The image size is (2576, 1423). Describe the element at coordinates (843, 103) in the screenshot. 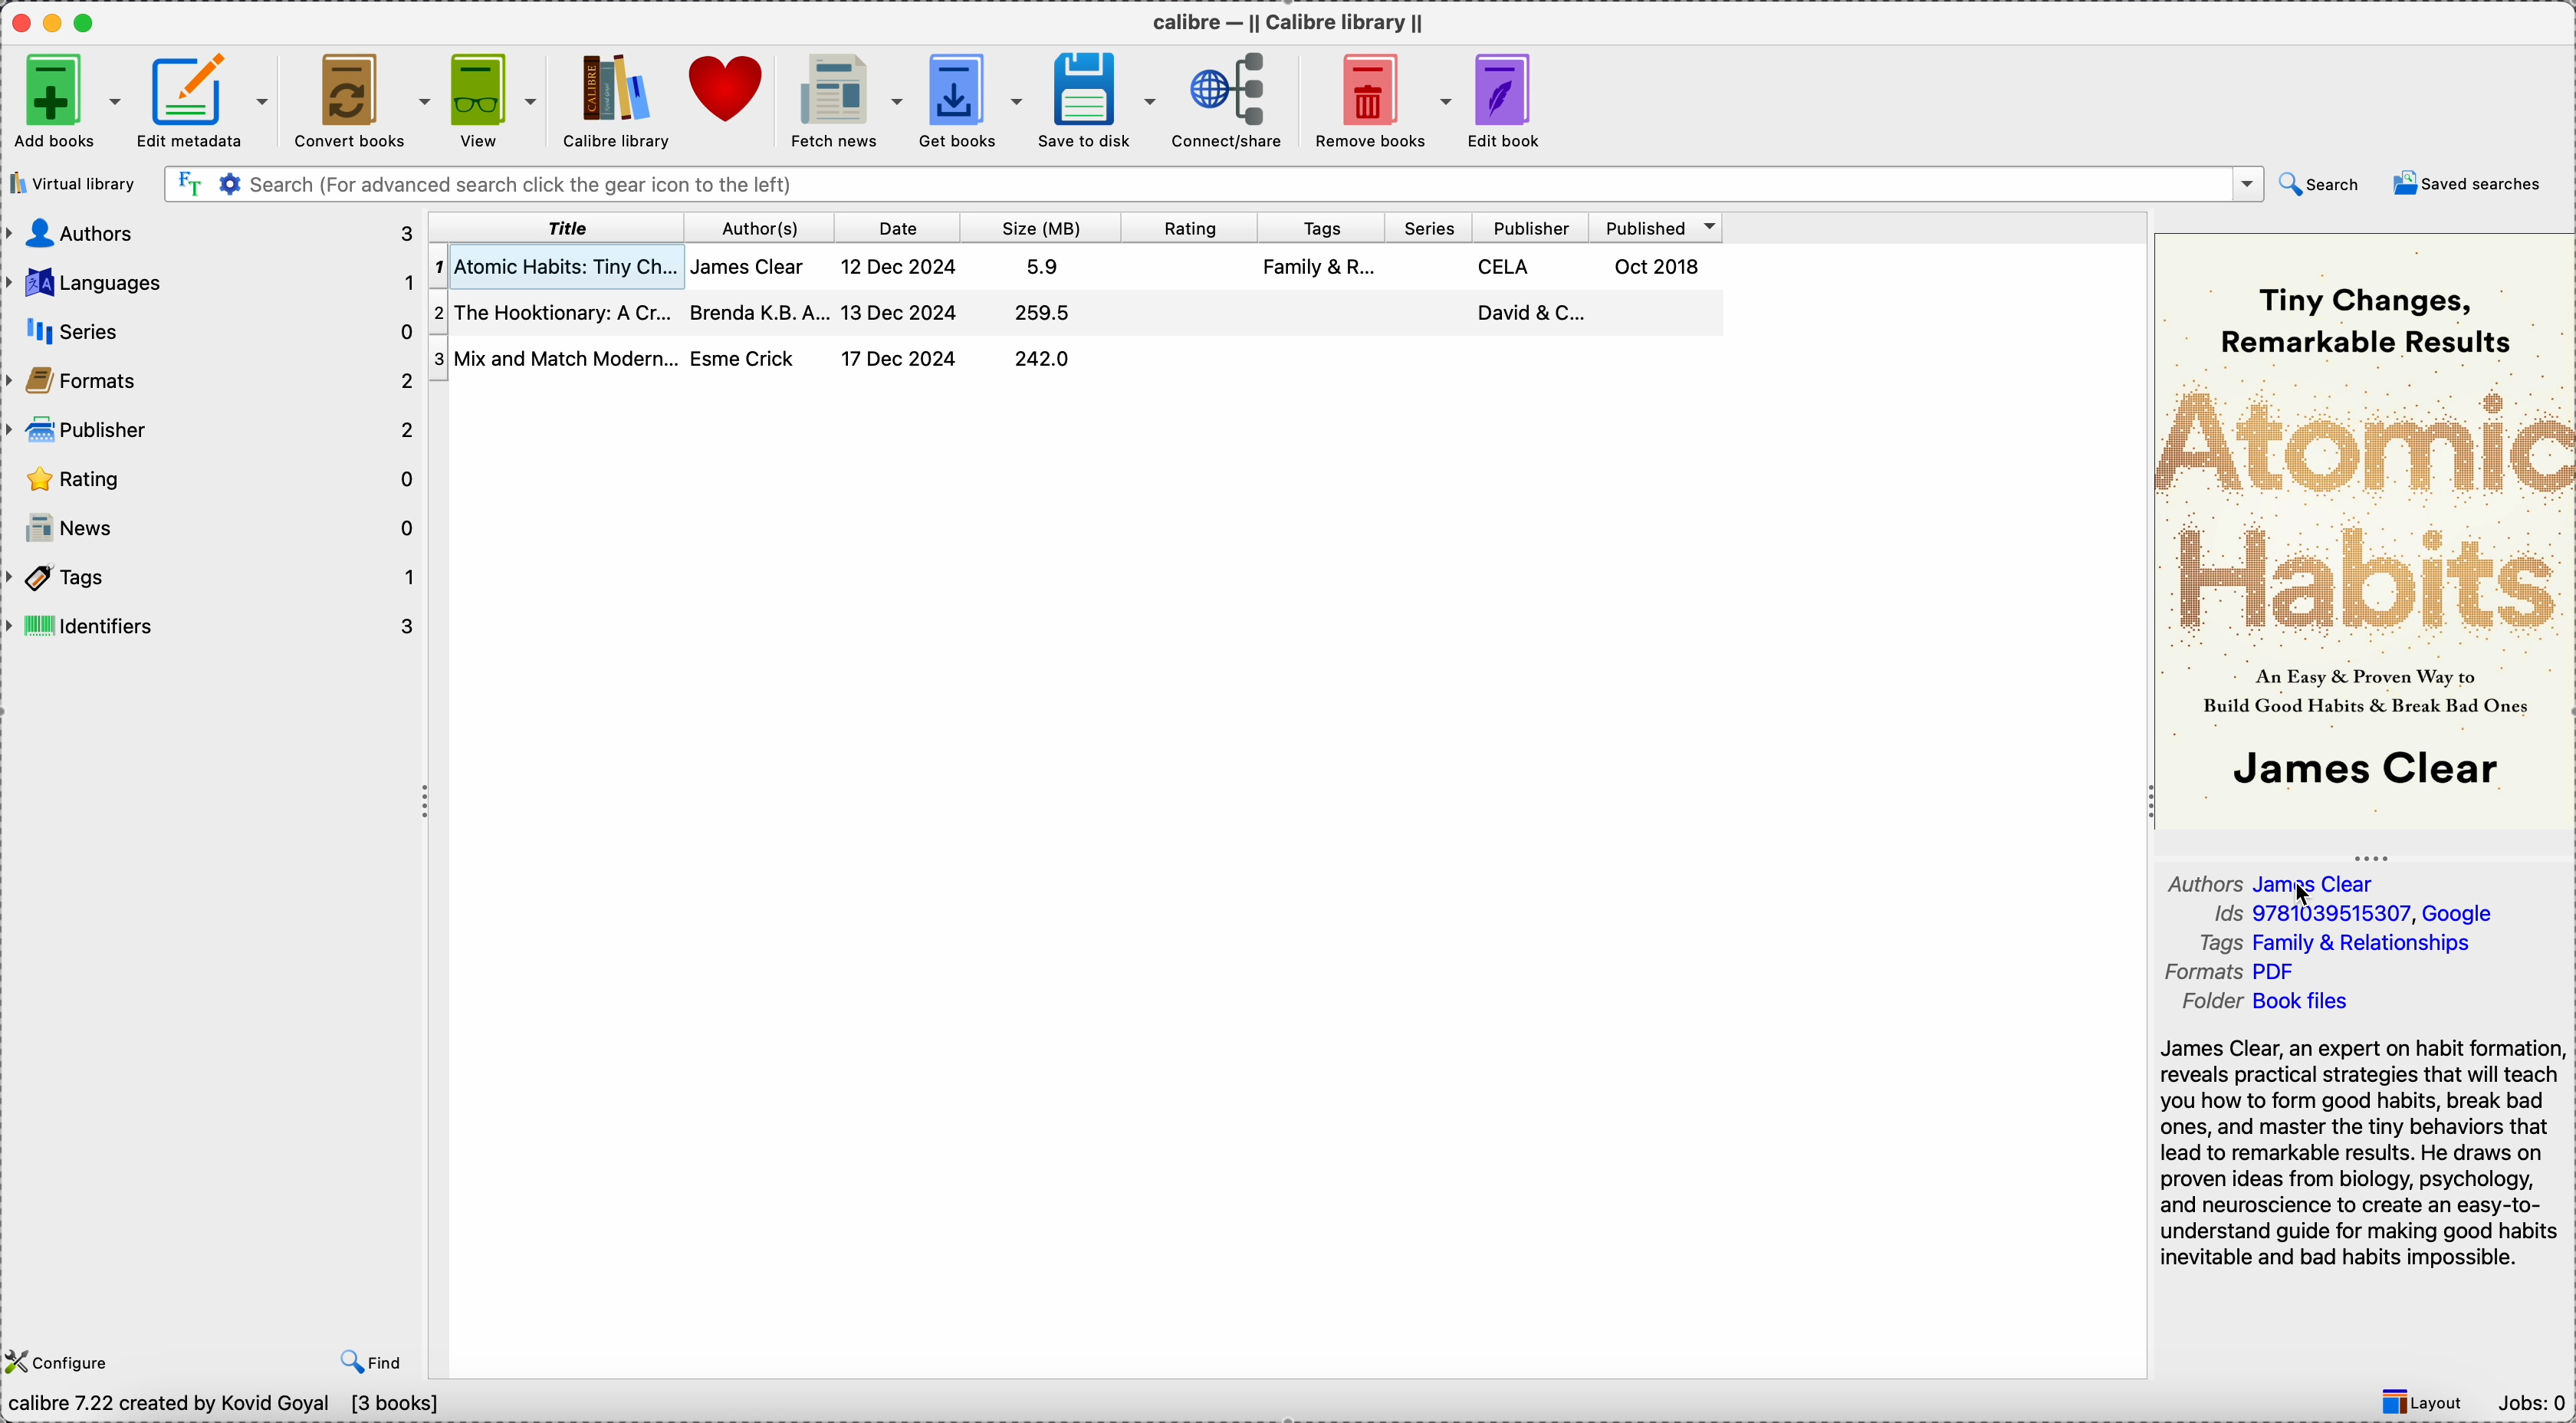

I see `fetch news` at that location.